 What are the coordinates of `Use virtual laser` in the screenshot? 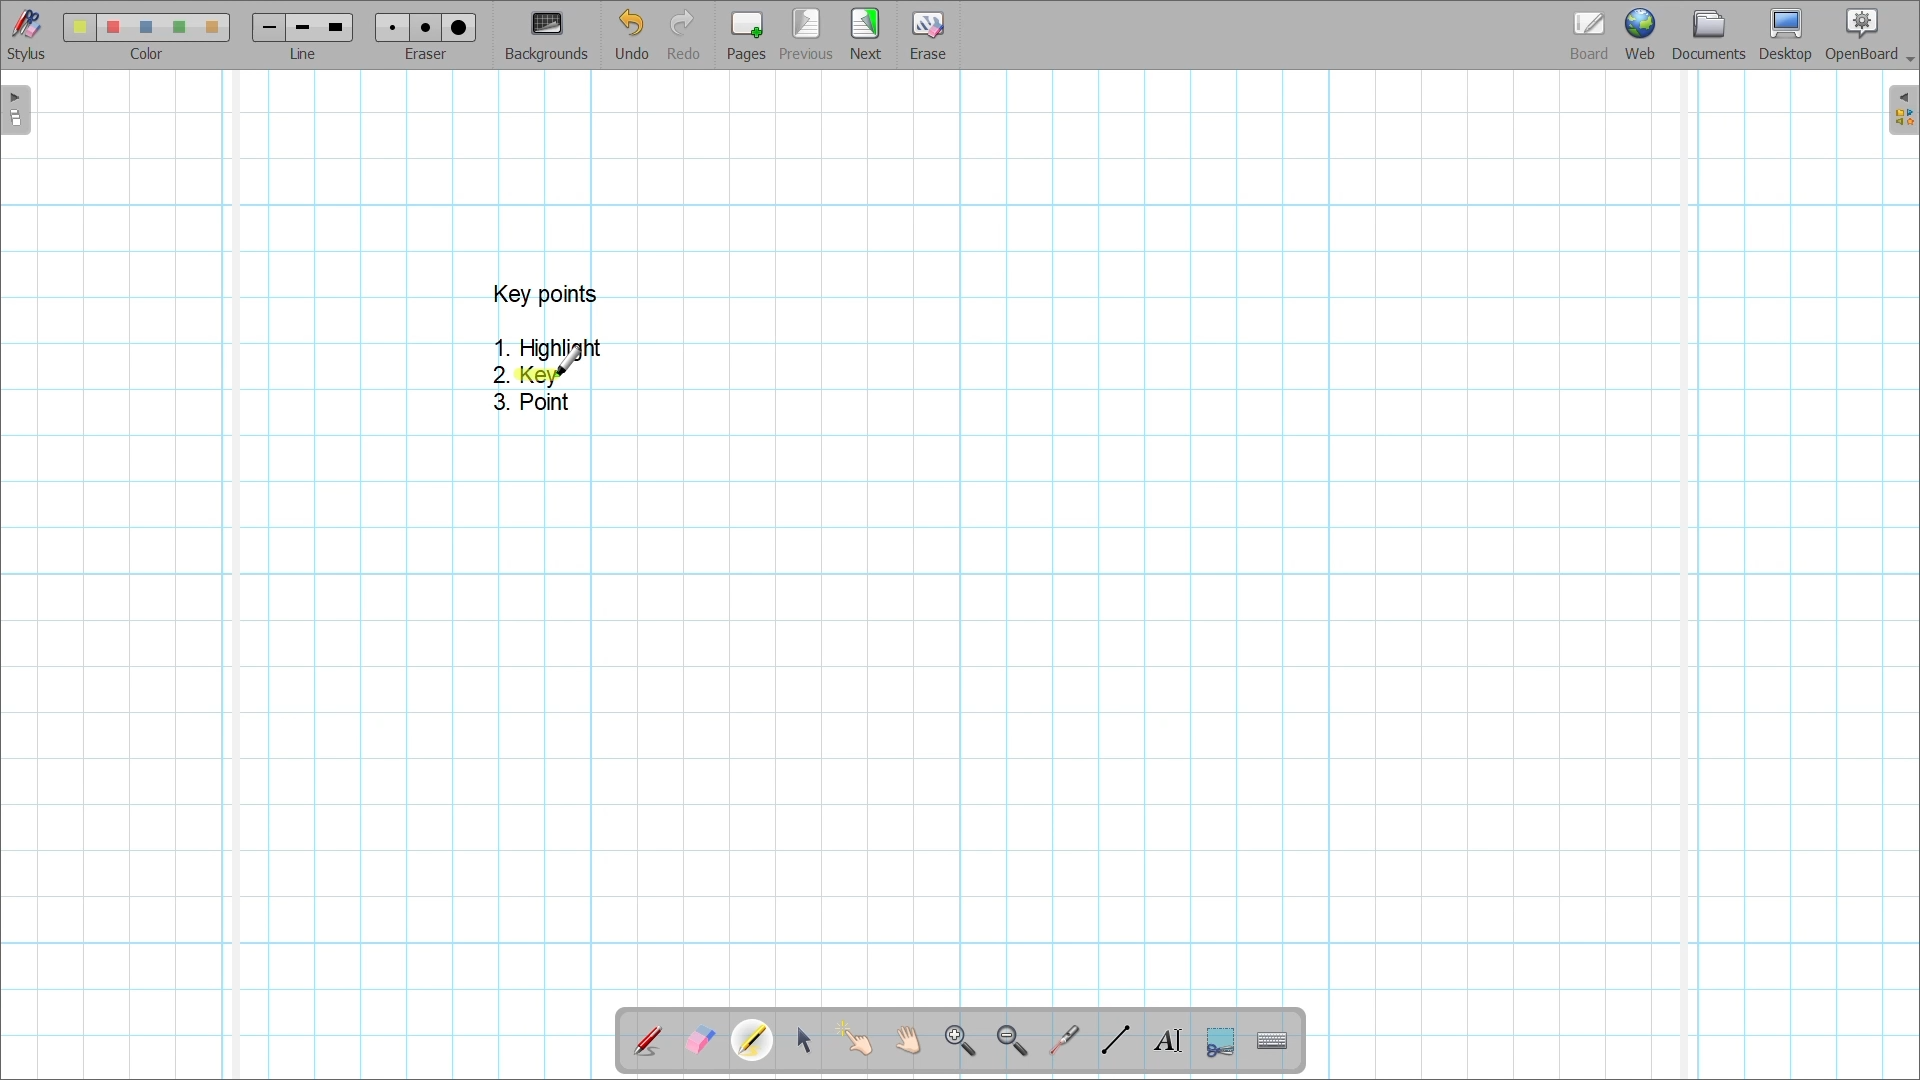 It's located at (1063, 1041).